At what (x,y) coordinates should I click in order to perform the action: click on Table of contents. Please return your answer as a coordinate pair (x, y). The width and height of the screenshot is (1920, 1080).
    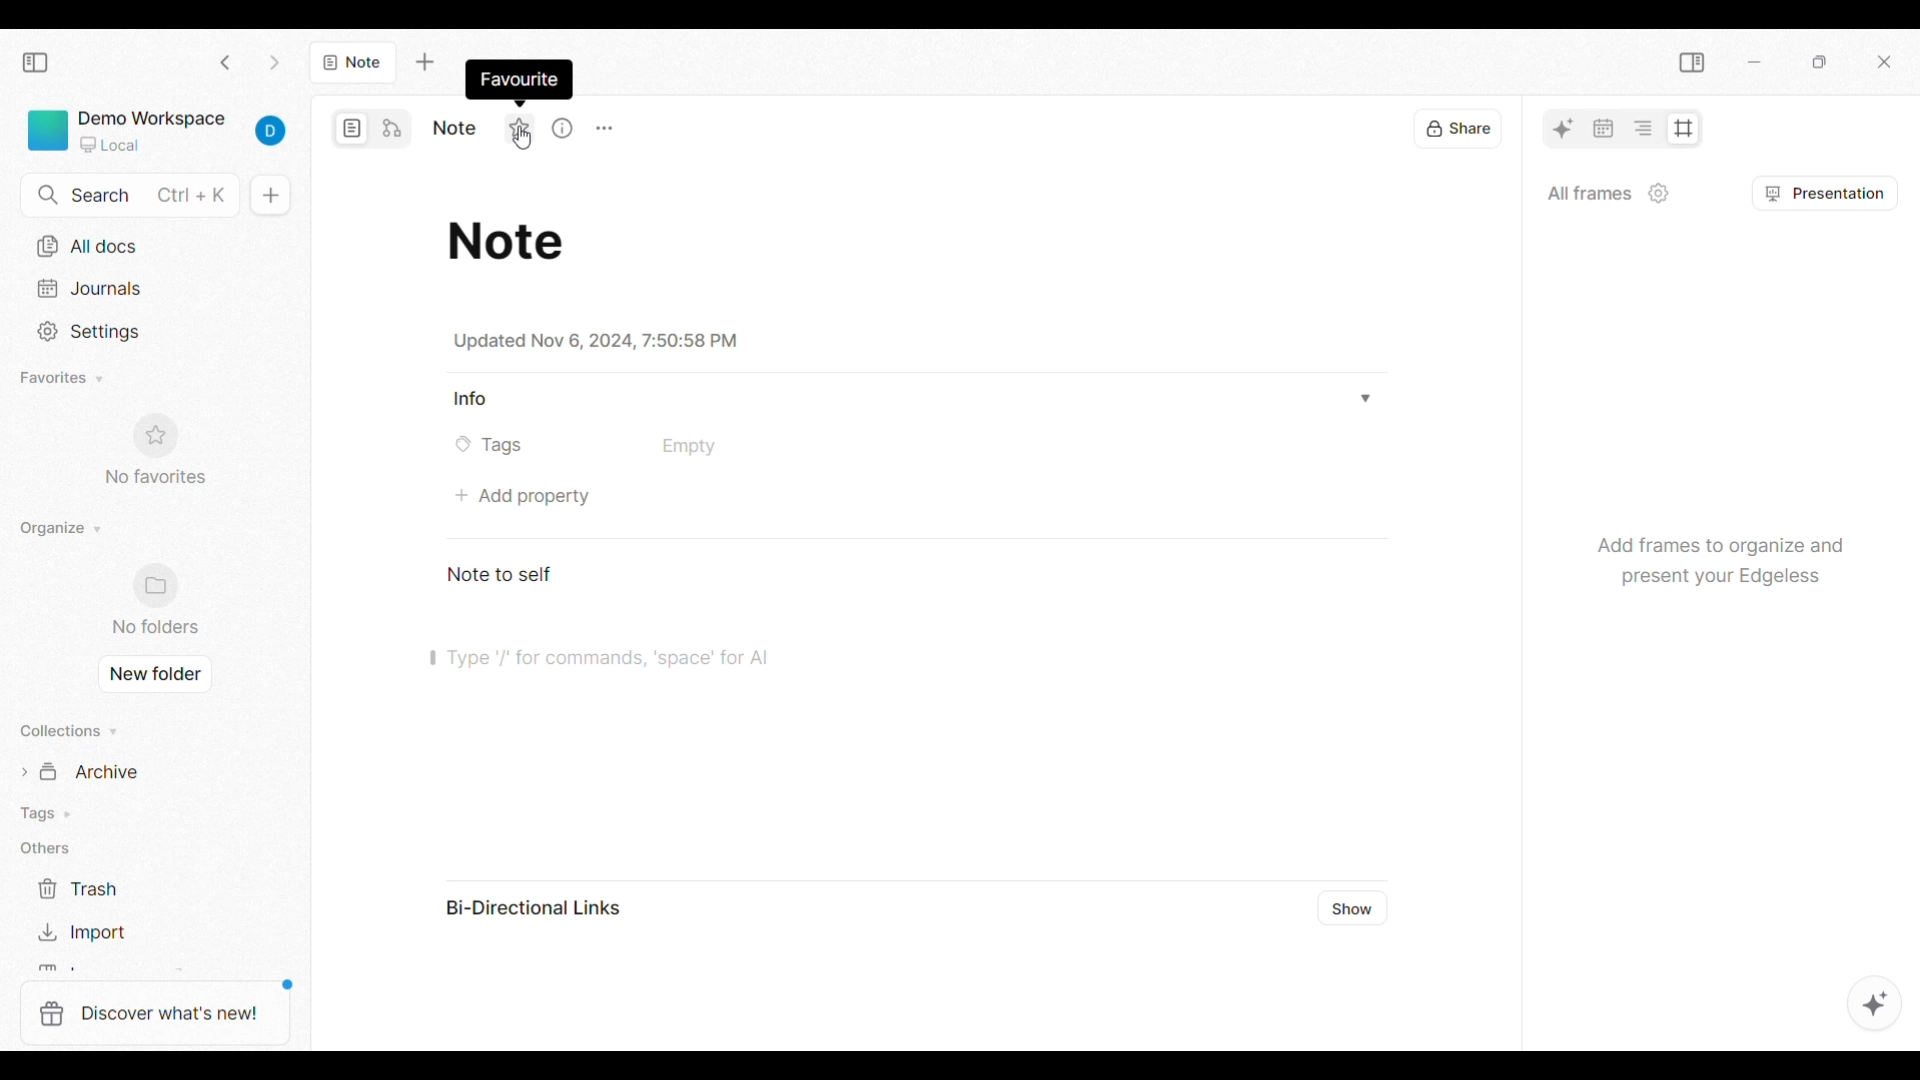
    Looking at the image, I should click on (1642, 128).